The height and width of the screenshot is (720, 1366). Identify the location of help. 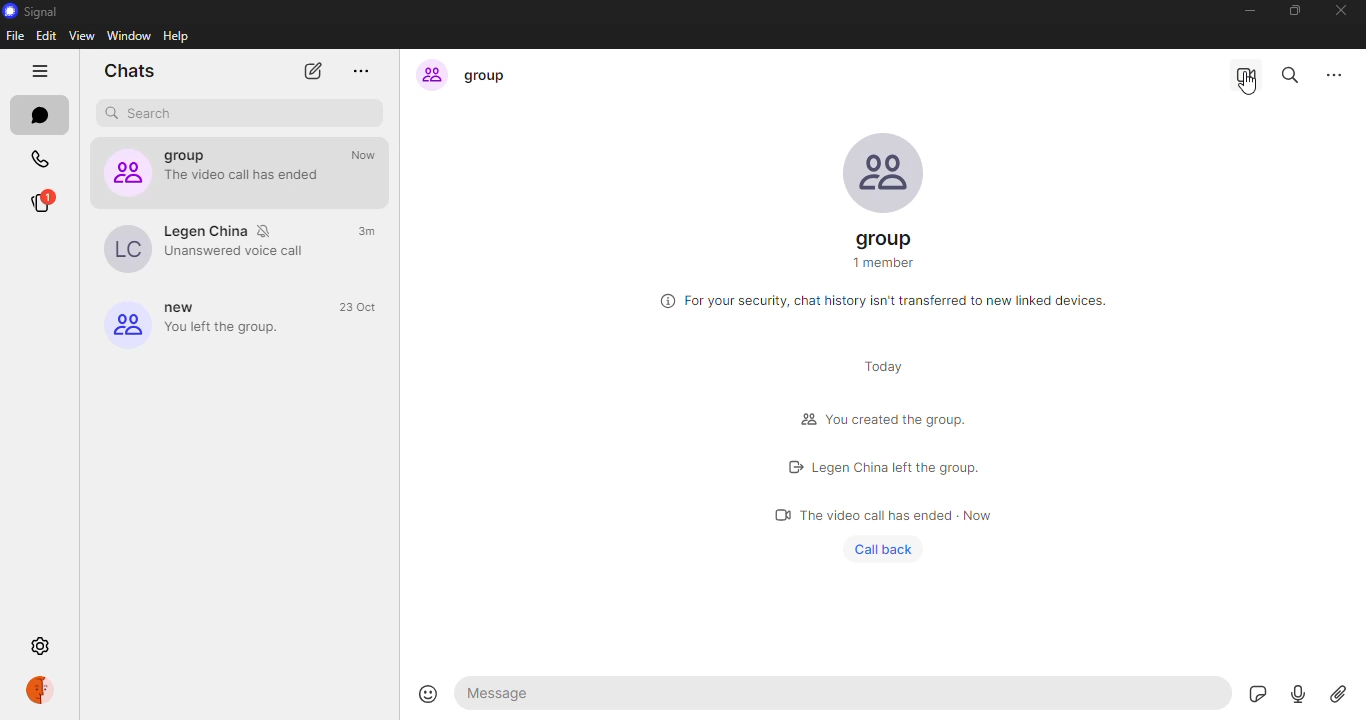
(179, 36).